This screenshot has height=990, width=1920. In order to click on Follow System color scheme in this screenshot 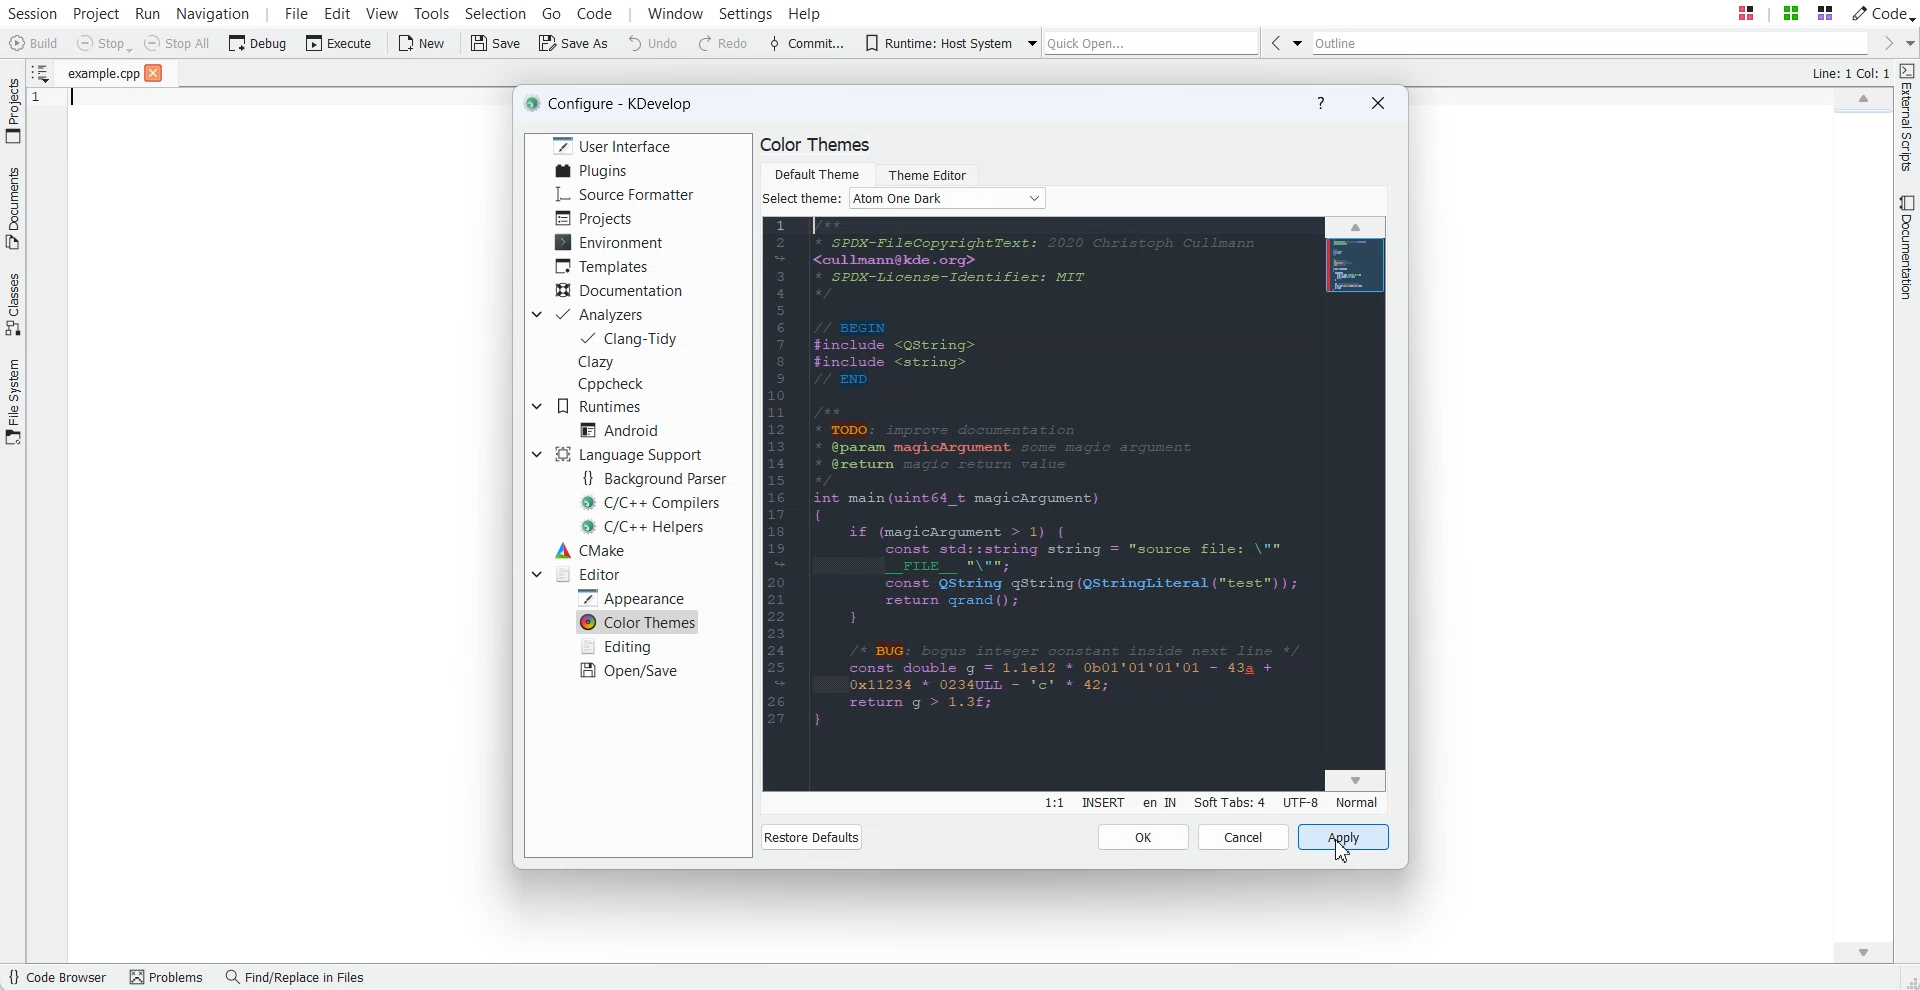, I will do `click(948, 198)`.